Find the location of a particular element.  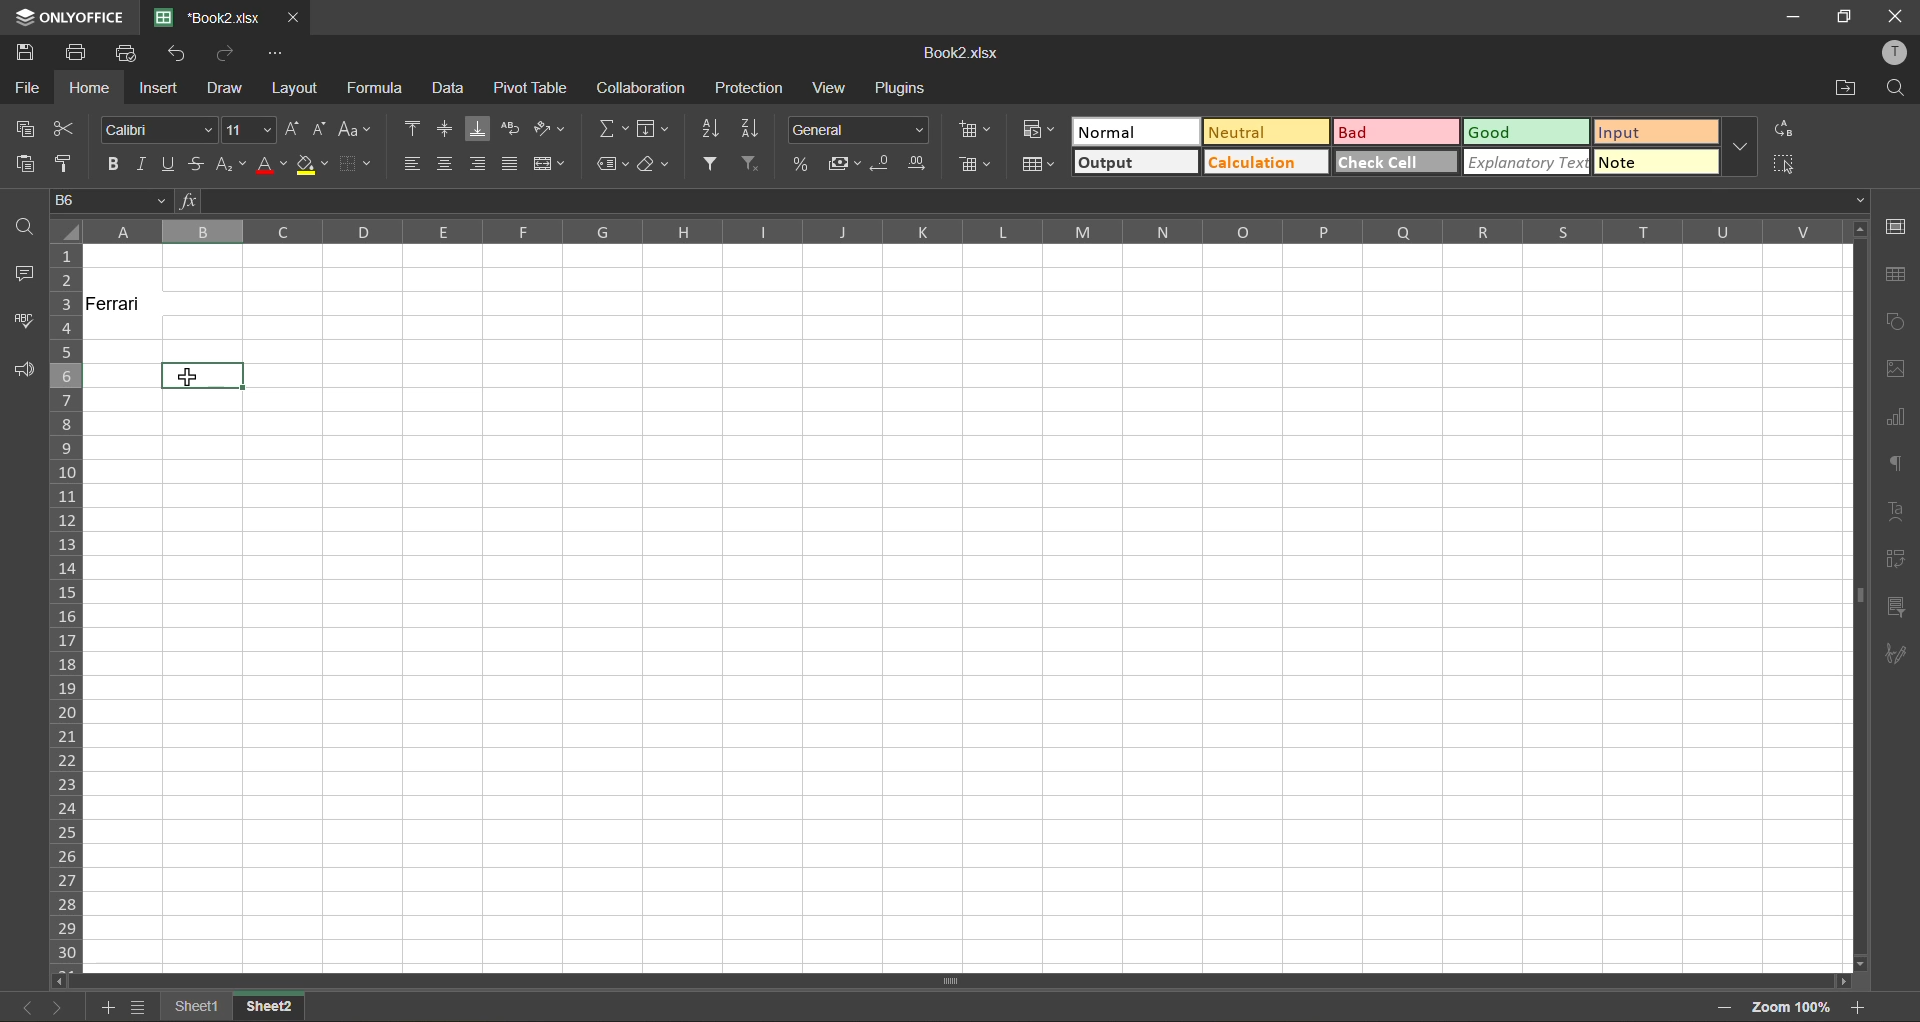

cell settings is located at coordinates (1893, 228).